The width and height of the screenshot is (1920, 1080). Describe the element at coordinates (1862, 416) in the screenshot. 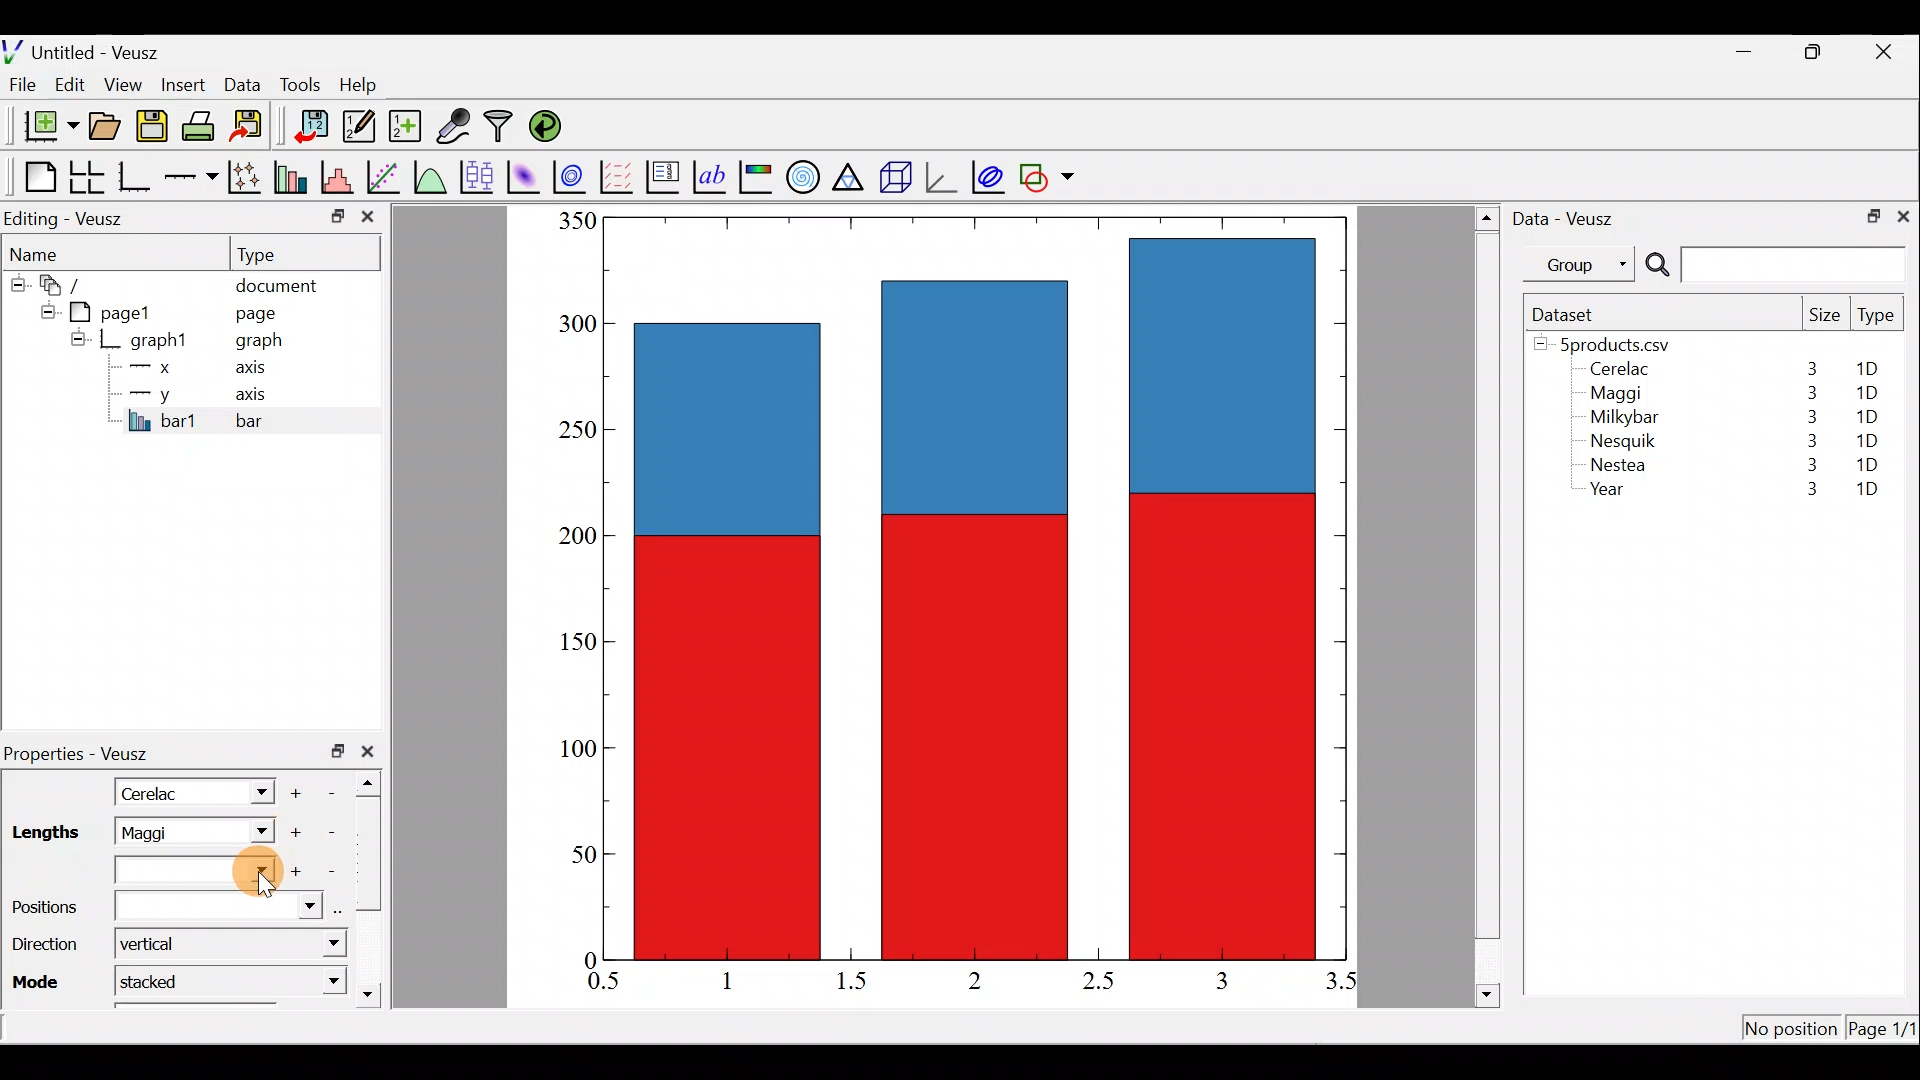

I see `1D` at that location.